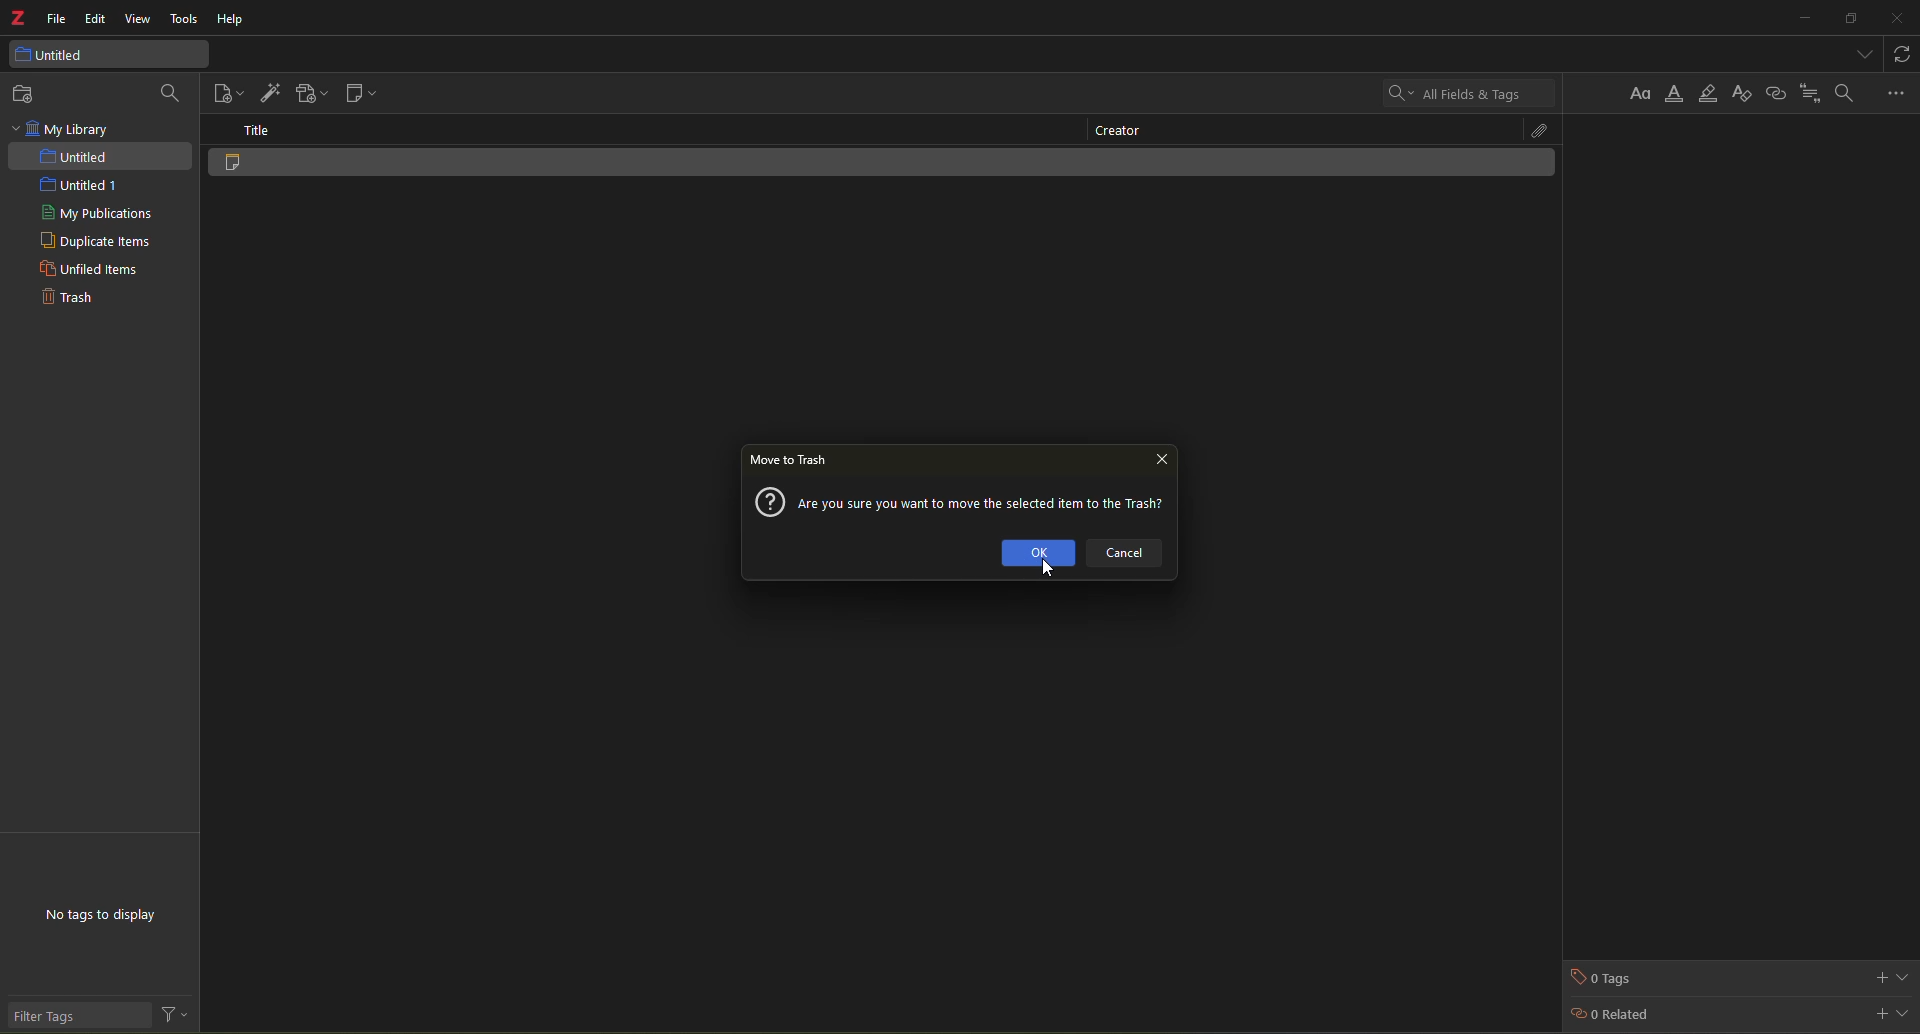  What do you see at coordinates (104, 917) in the screenshot?
I see `no tags to display` at bounding box center [104, 917].